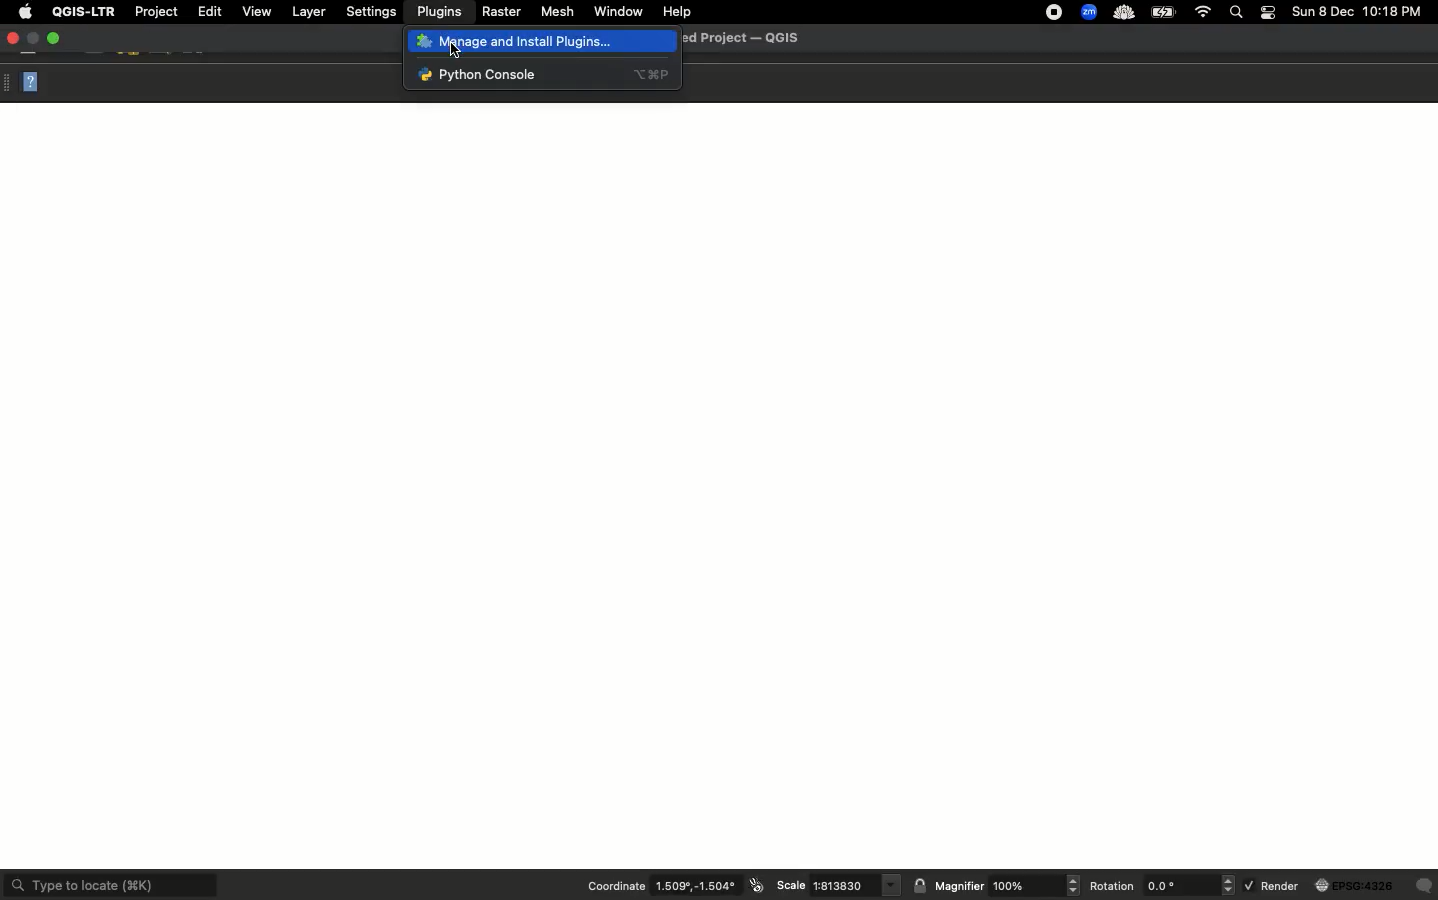 The width and height of the screenshot is (1438, 900). Describe the element at coordinates (439, 12) in the screenshot. I see `Plugins` at that location.